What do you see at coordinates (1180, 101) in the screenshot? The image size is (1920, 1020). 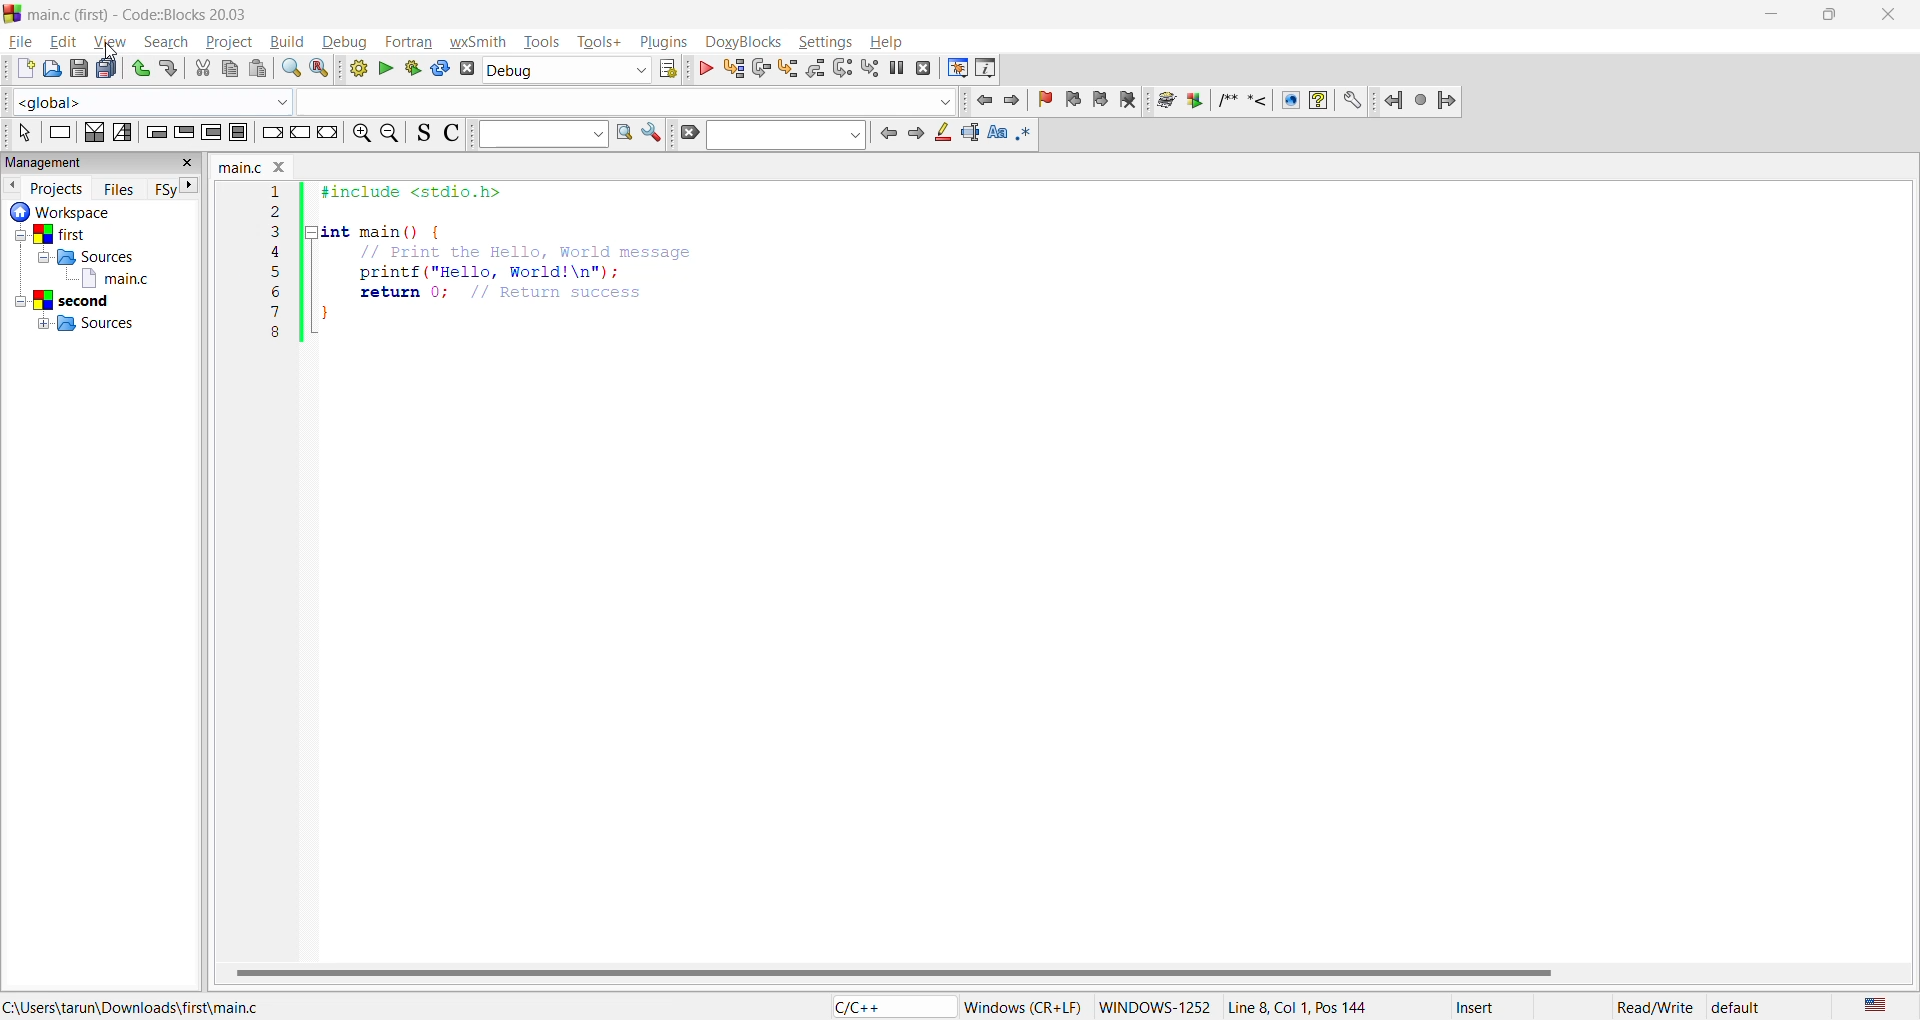 I see `doxyblocks` at bounding box center [1180, 101].